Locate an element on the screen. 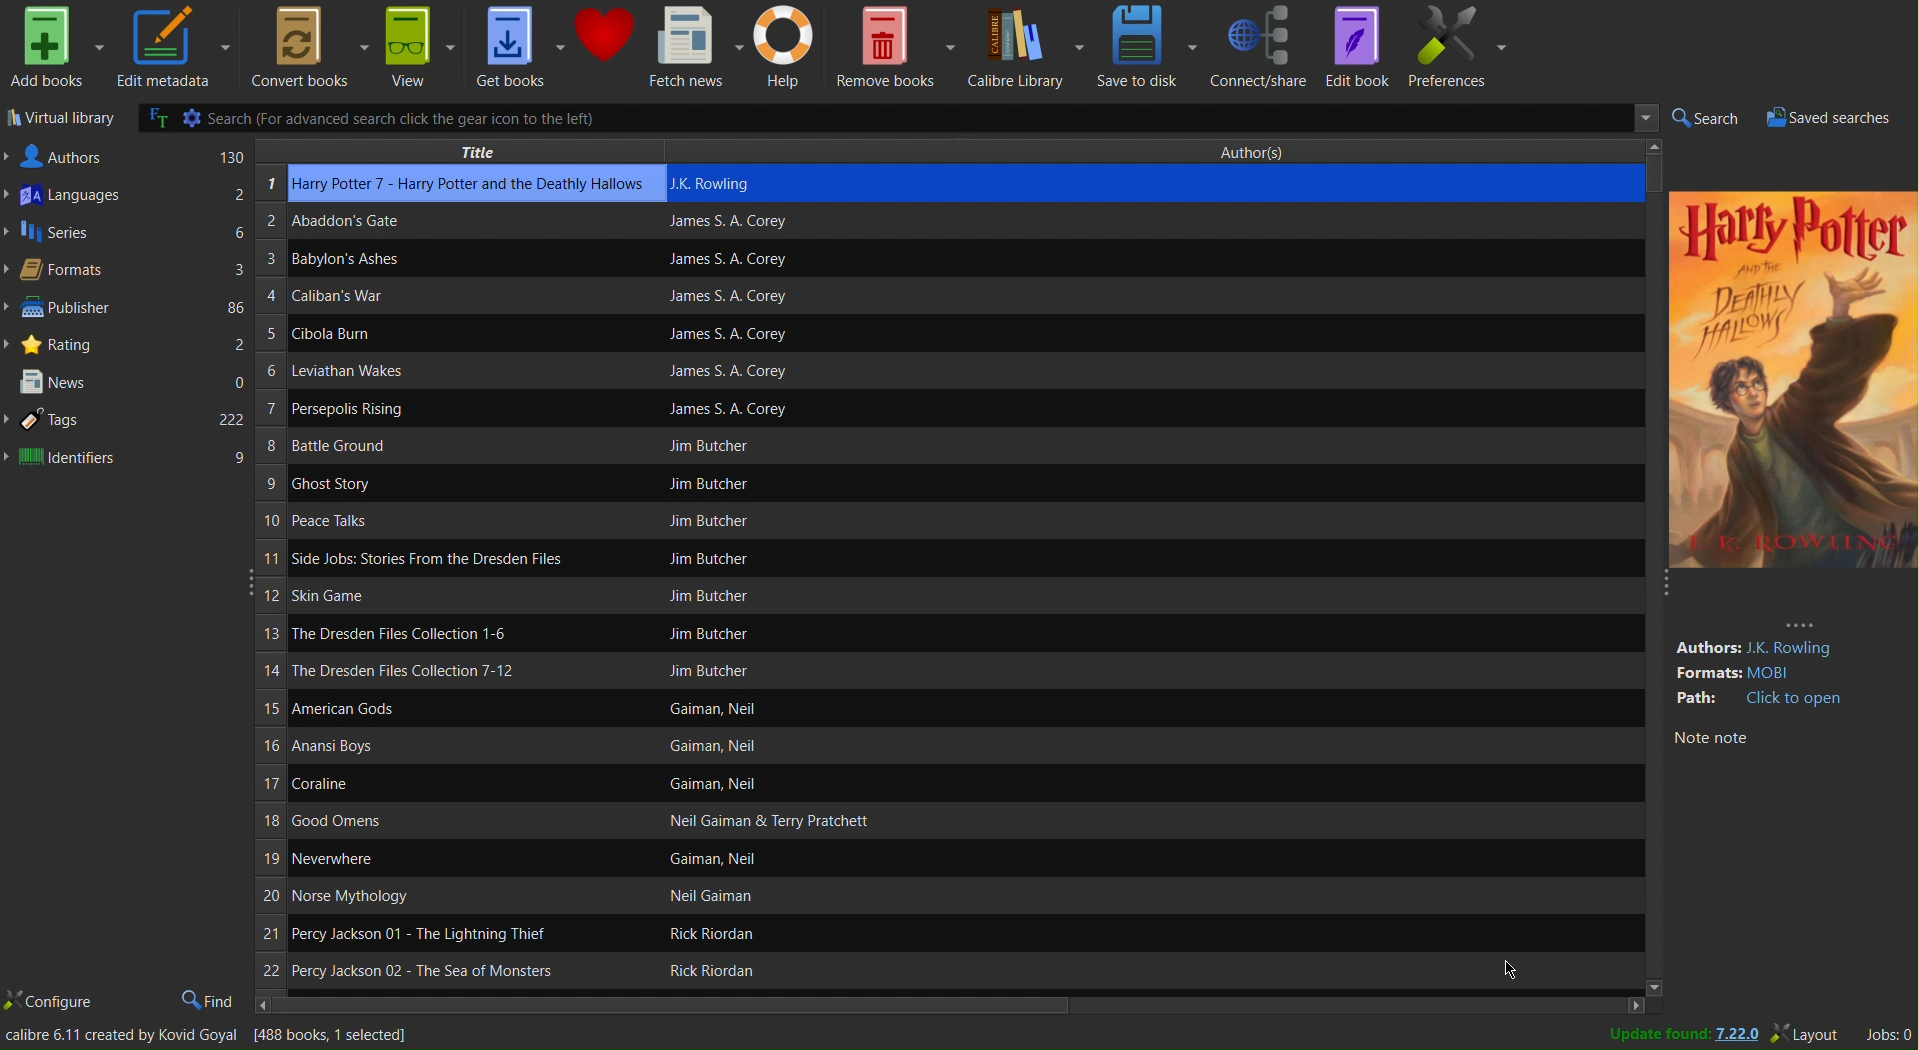 The image size is (1918, 1050). Title is located at coordinates (463, 151).